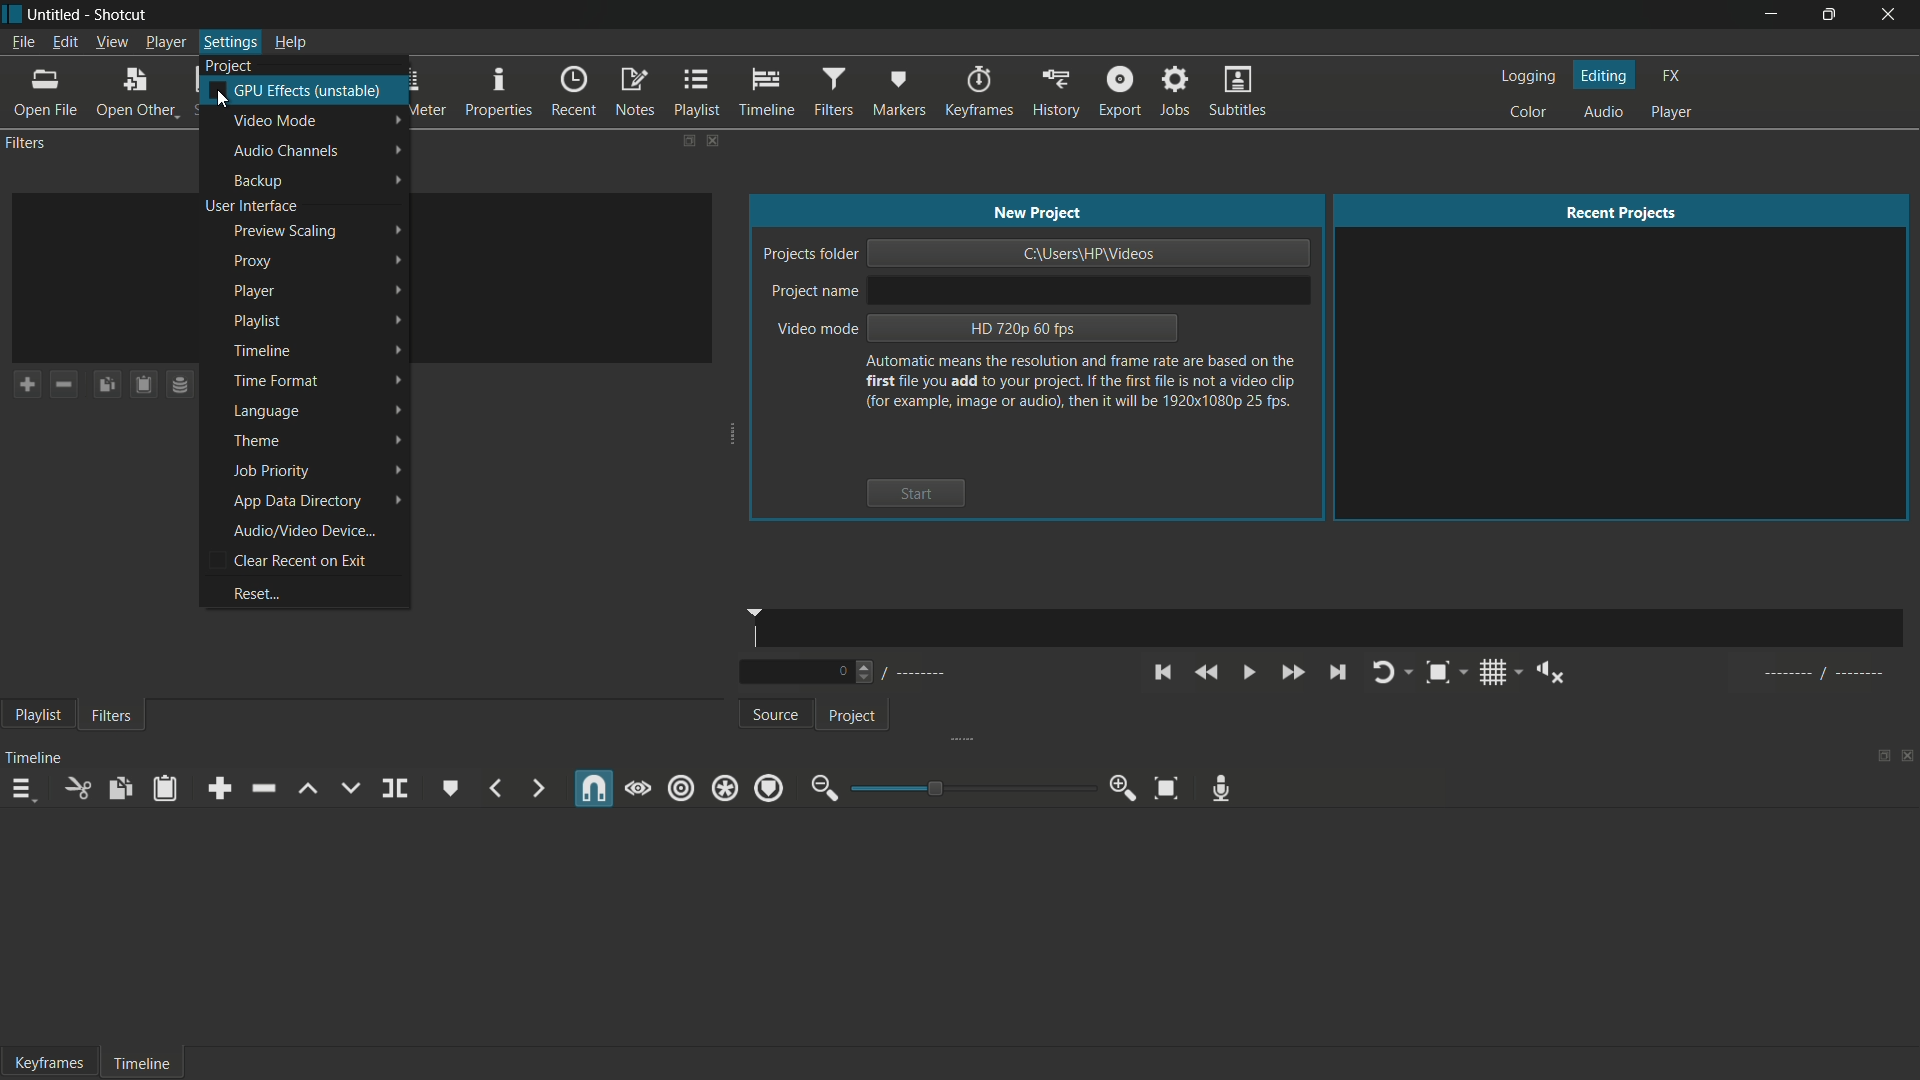 The width and height of the screenshot is (1920, 1080). What do you see at coordinates (815, 330) in the screenshot?
I see `video mode` at bounding box center [815, 330].